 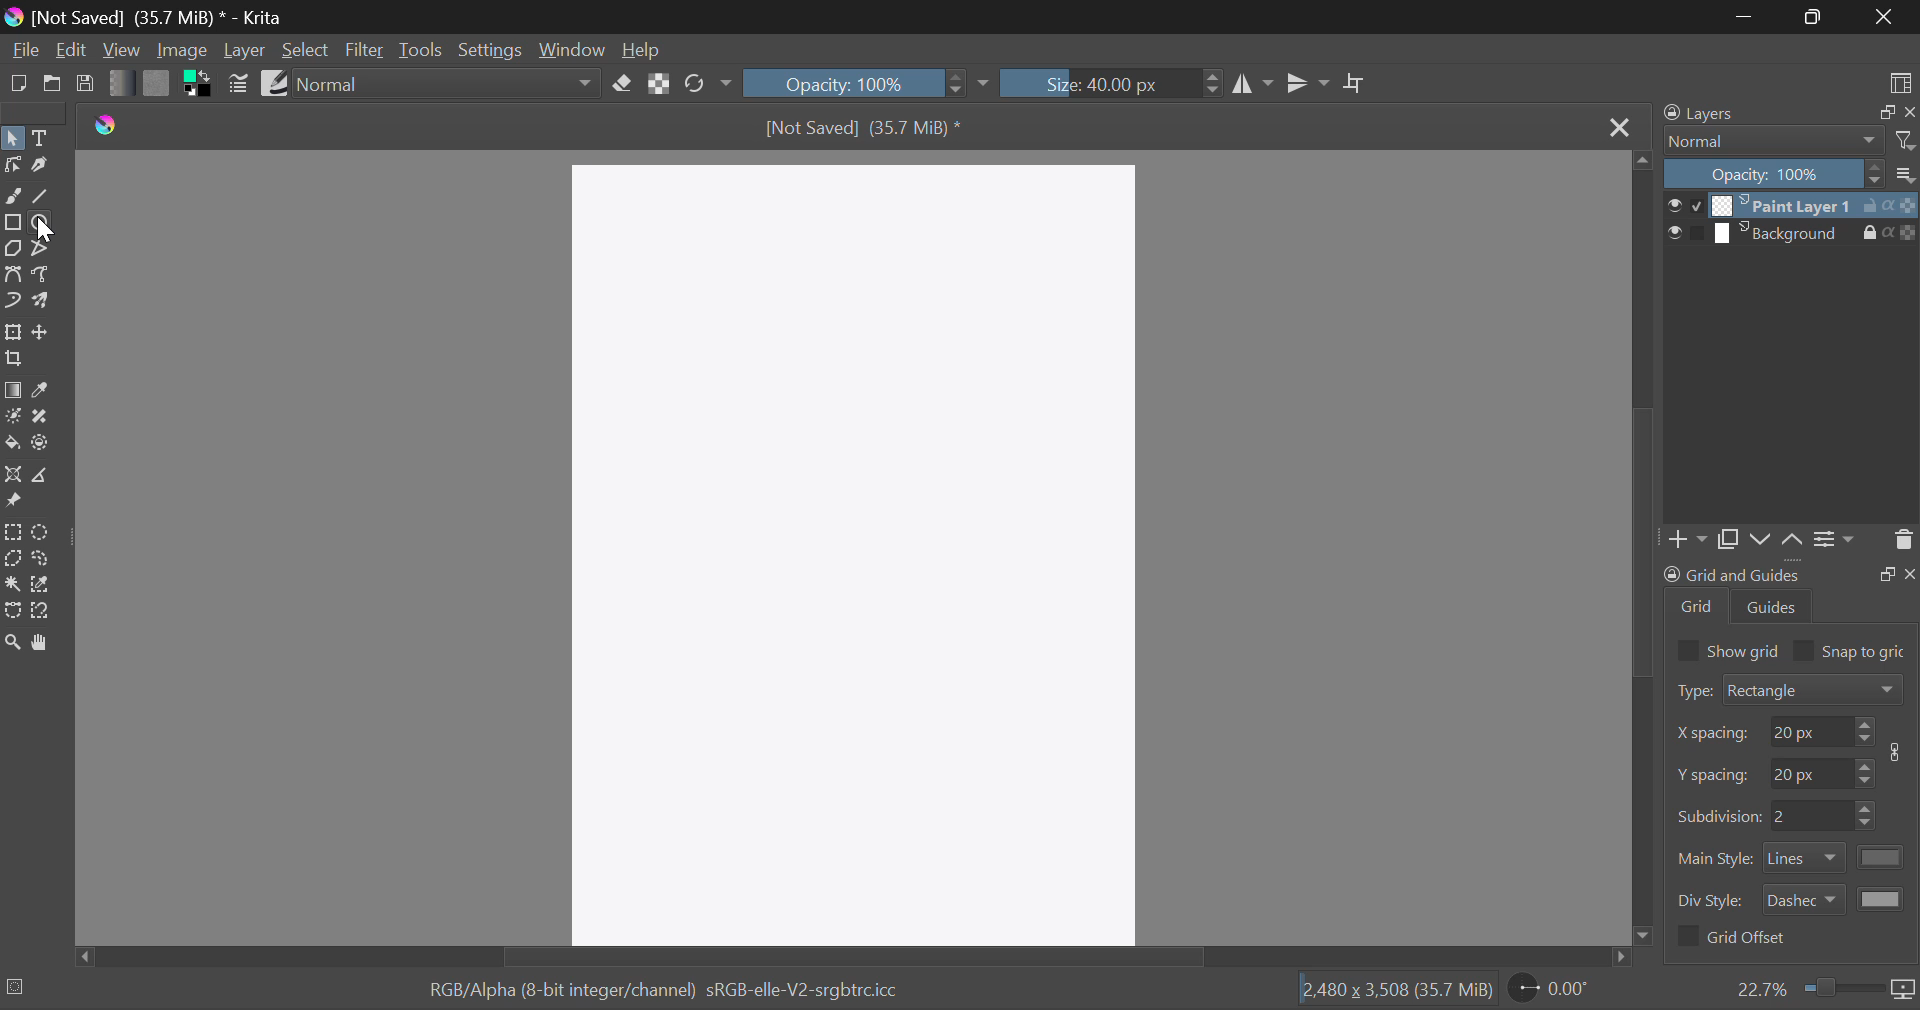 What do you see at coordinates (488, 50) in the screenshot?
I see `Settings` at bounding box center [488, 50].